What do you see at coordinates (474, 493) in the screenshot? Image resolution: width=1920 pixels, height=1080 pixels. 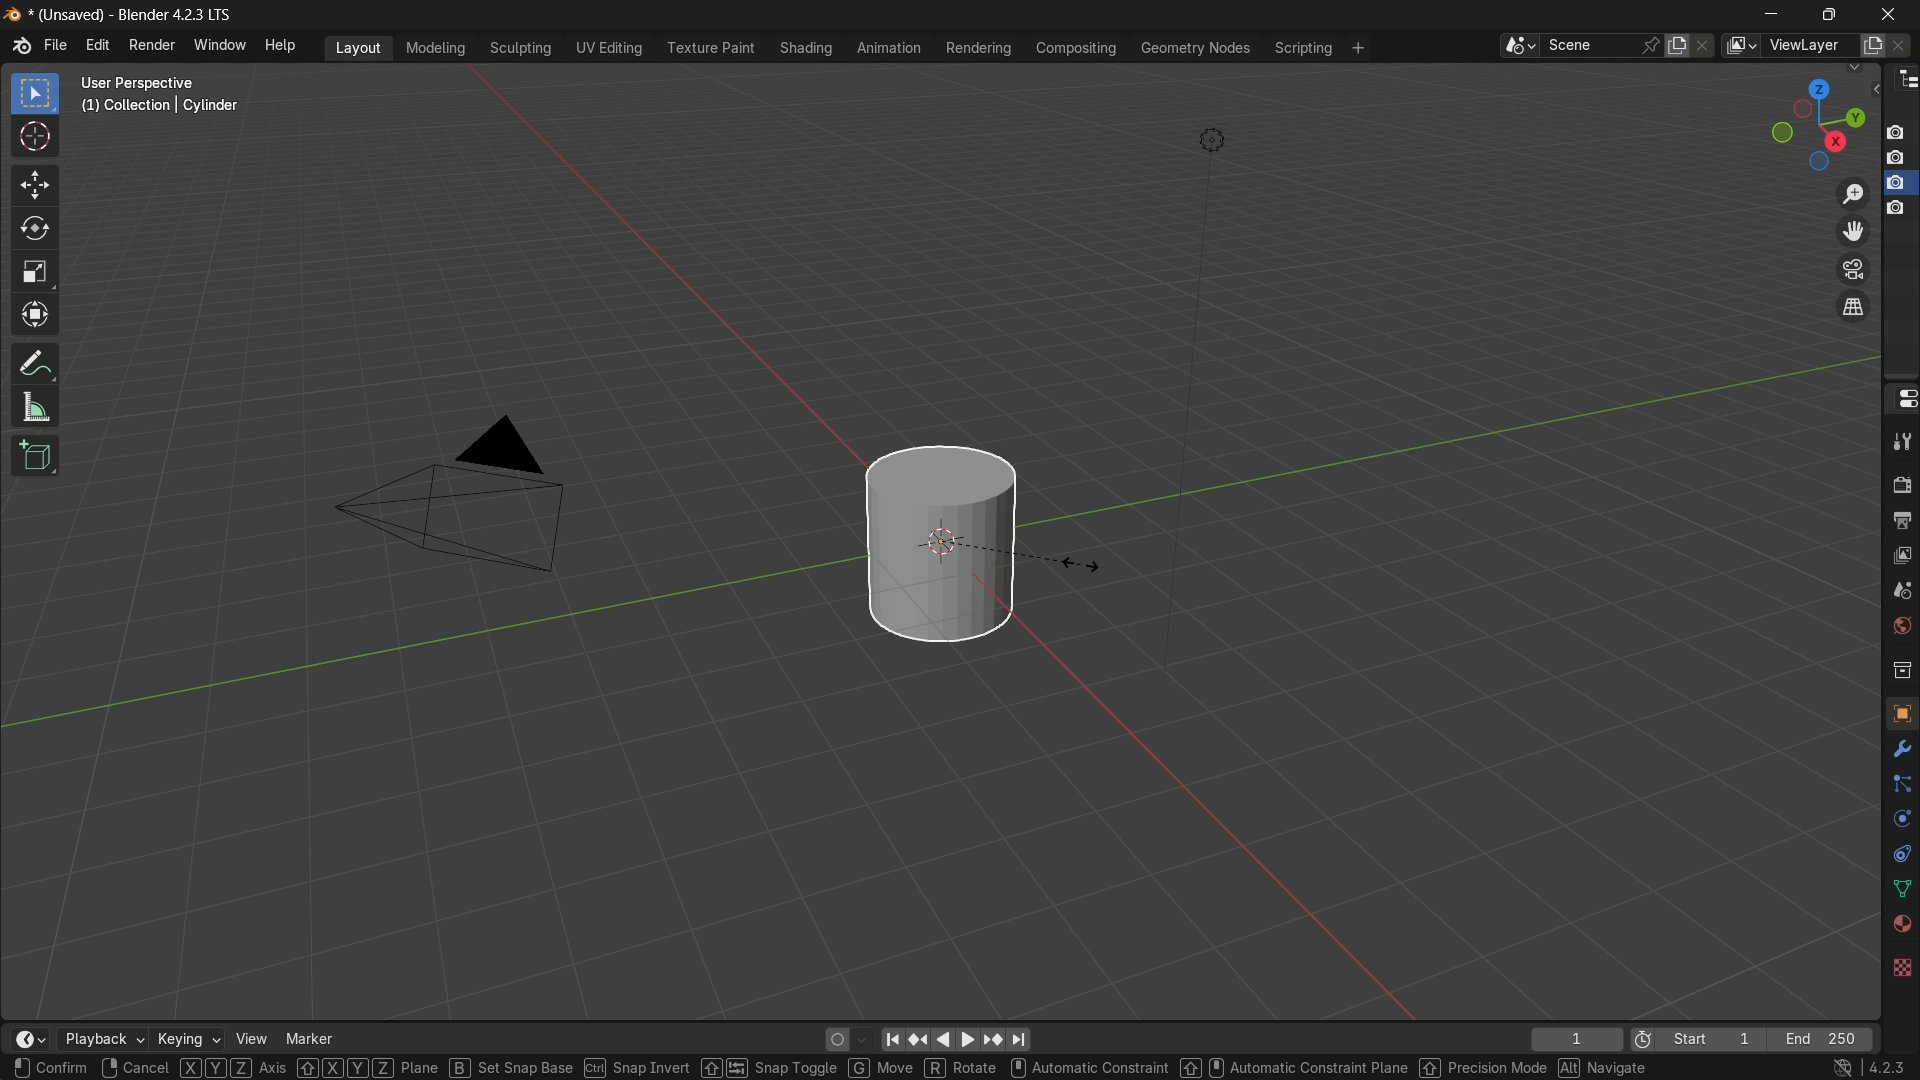 I see `camera` at bounding box center [474, 493].